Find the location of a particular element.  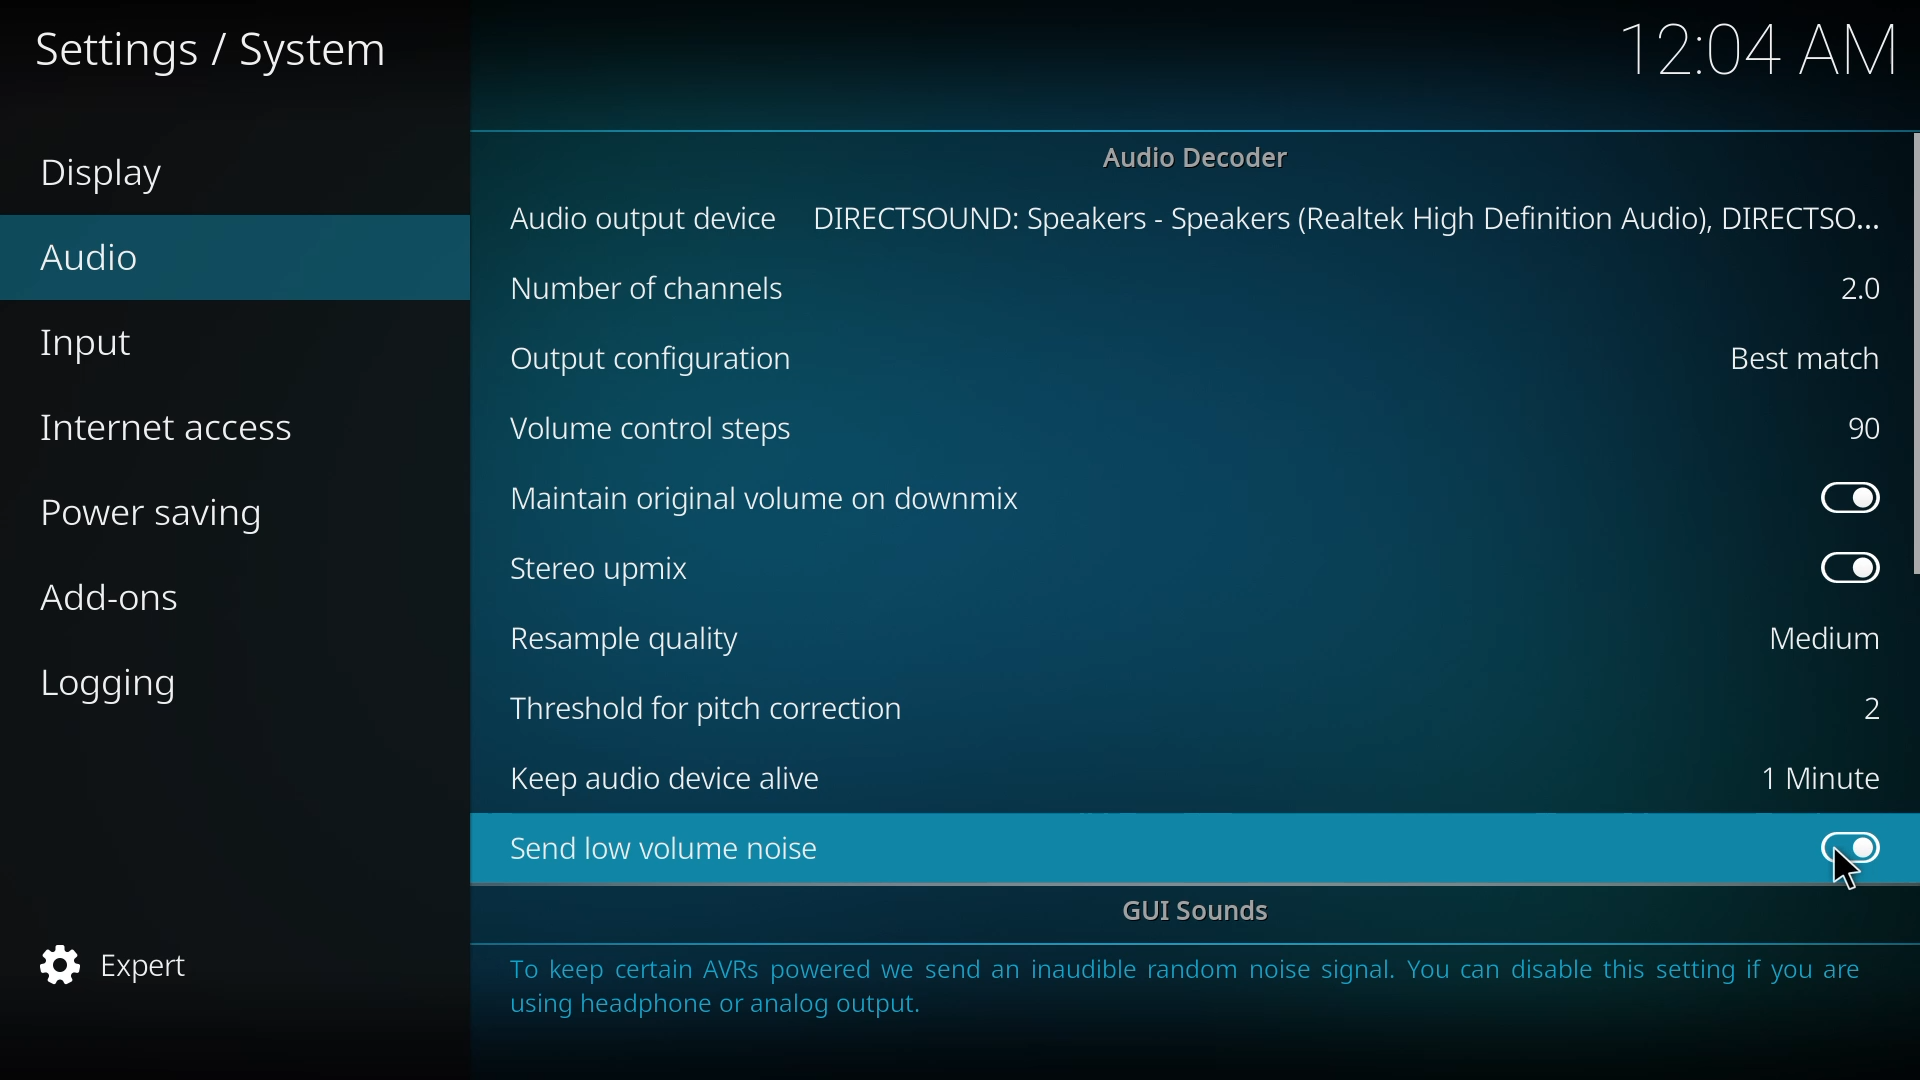

display is located at coordinates (121, 177).